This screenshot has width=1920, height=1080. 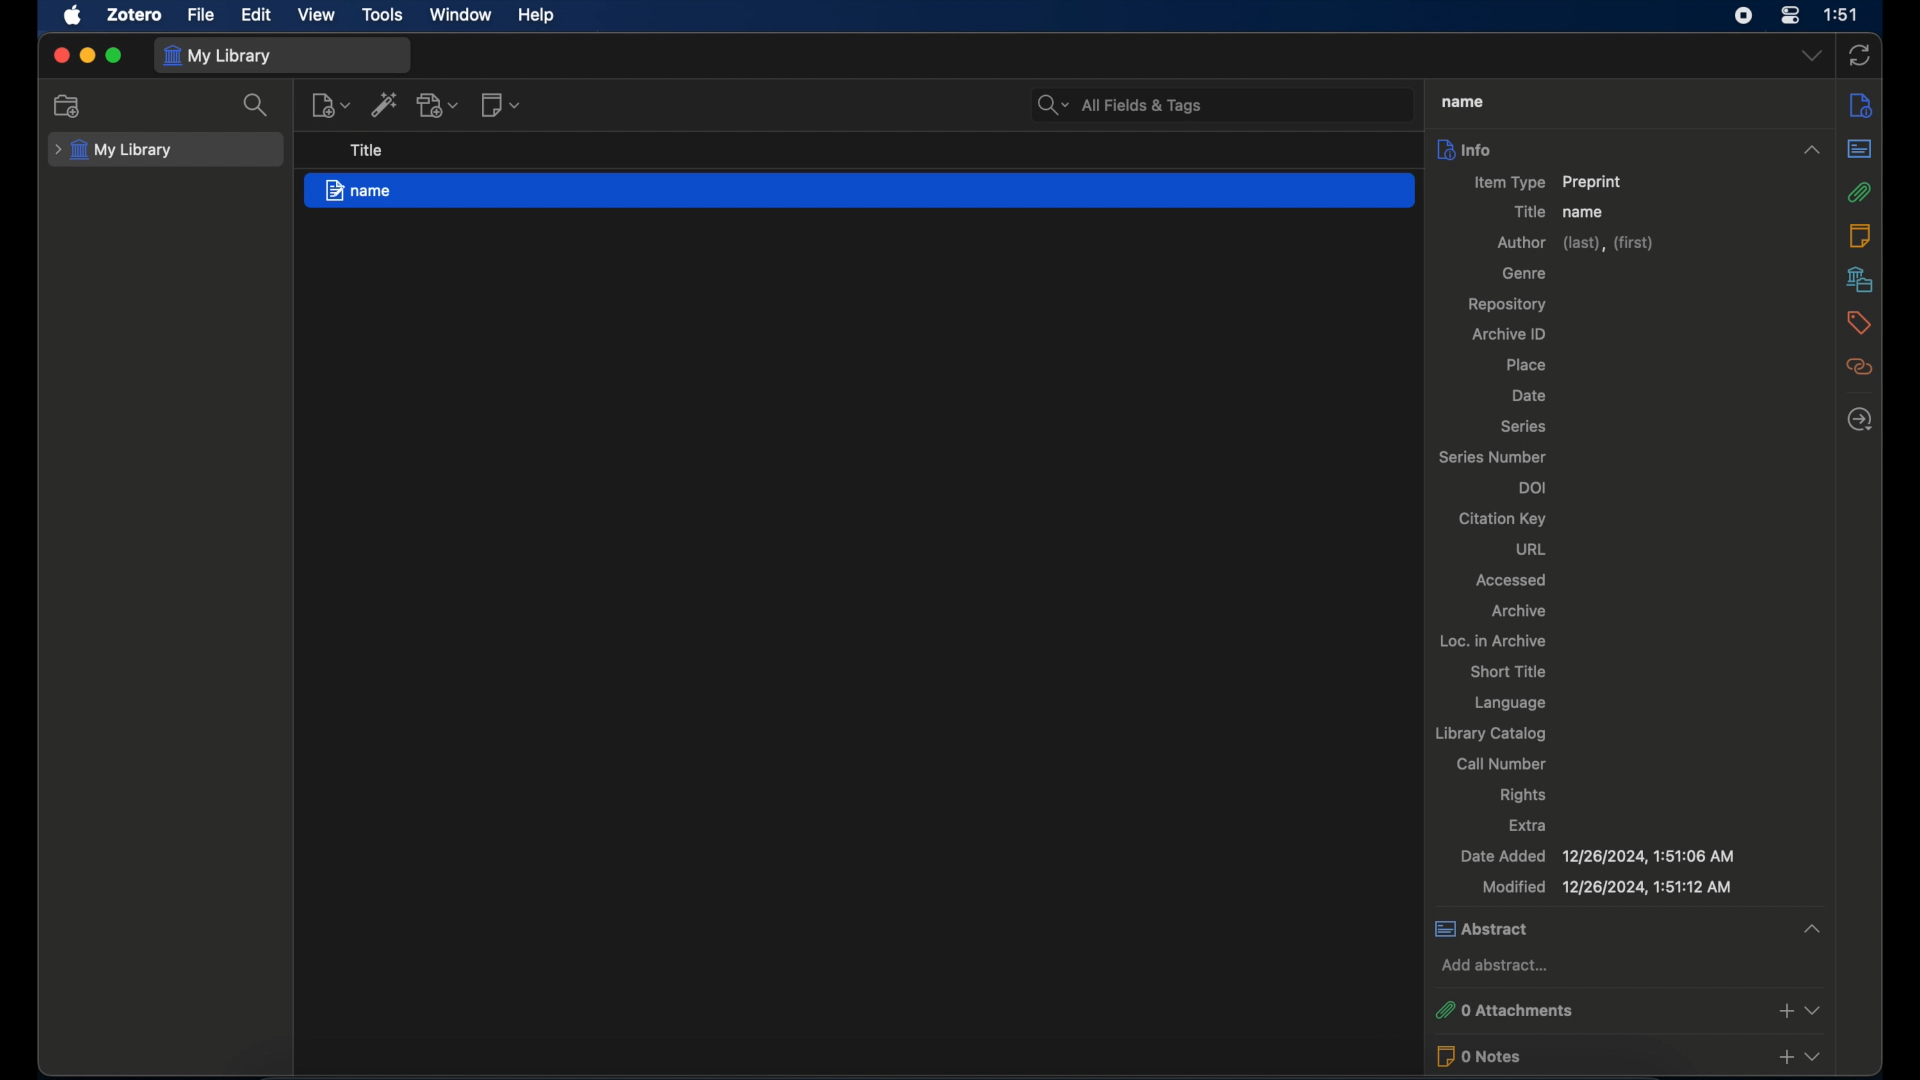 I want to click on name, so click(x=1462, y=103).